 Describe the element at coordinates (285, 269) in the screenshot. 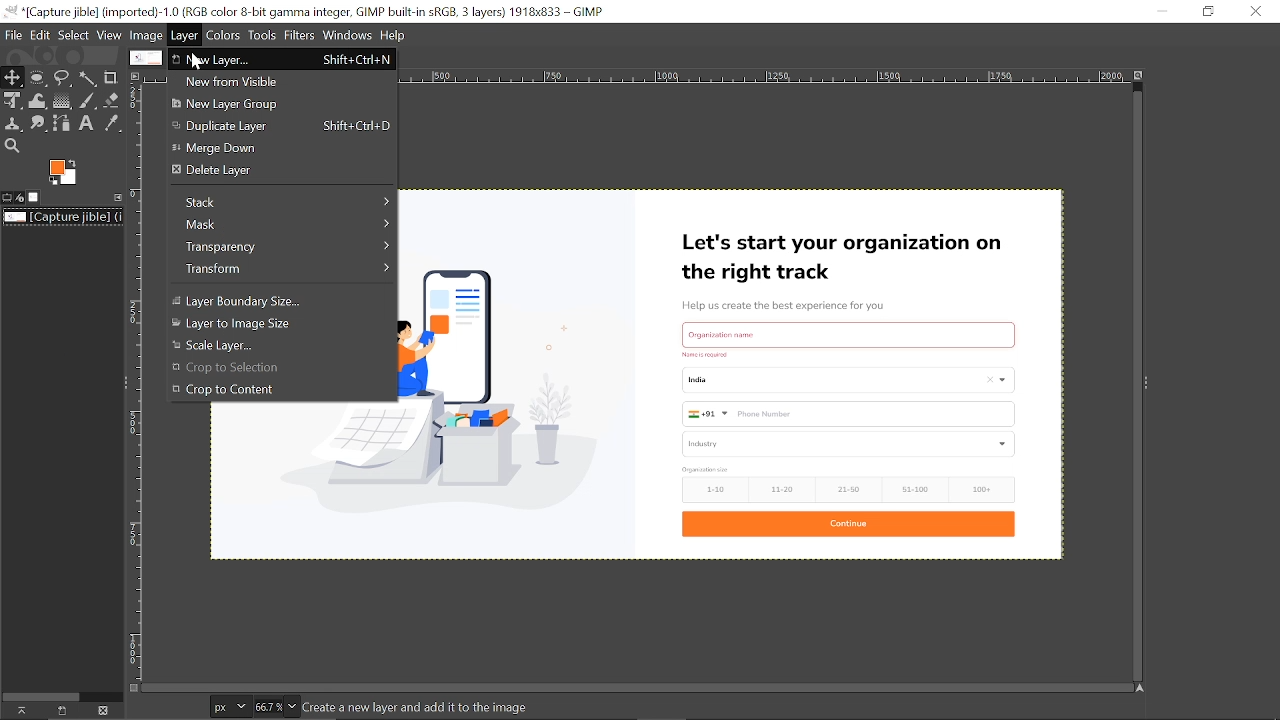

I see `Transform` at that location.